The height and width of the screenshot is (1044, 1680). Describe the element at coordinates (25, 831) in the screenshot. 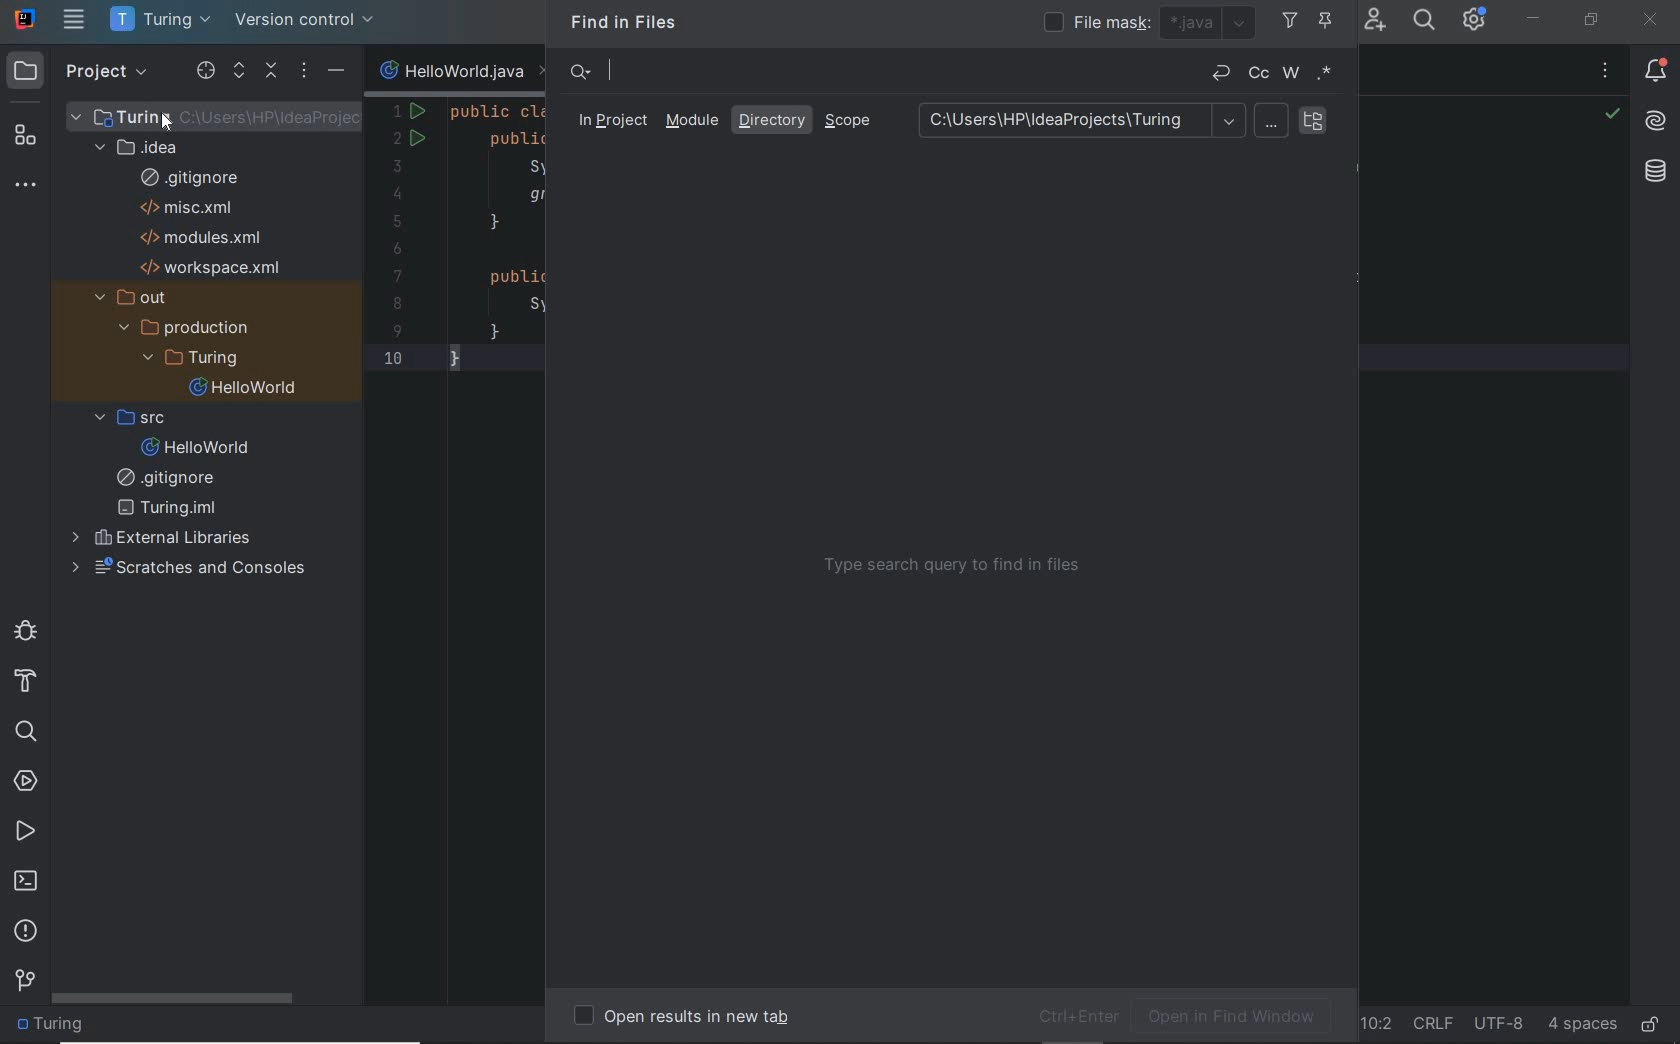

I see `run` at that location.